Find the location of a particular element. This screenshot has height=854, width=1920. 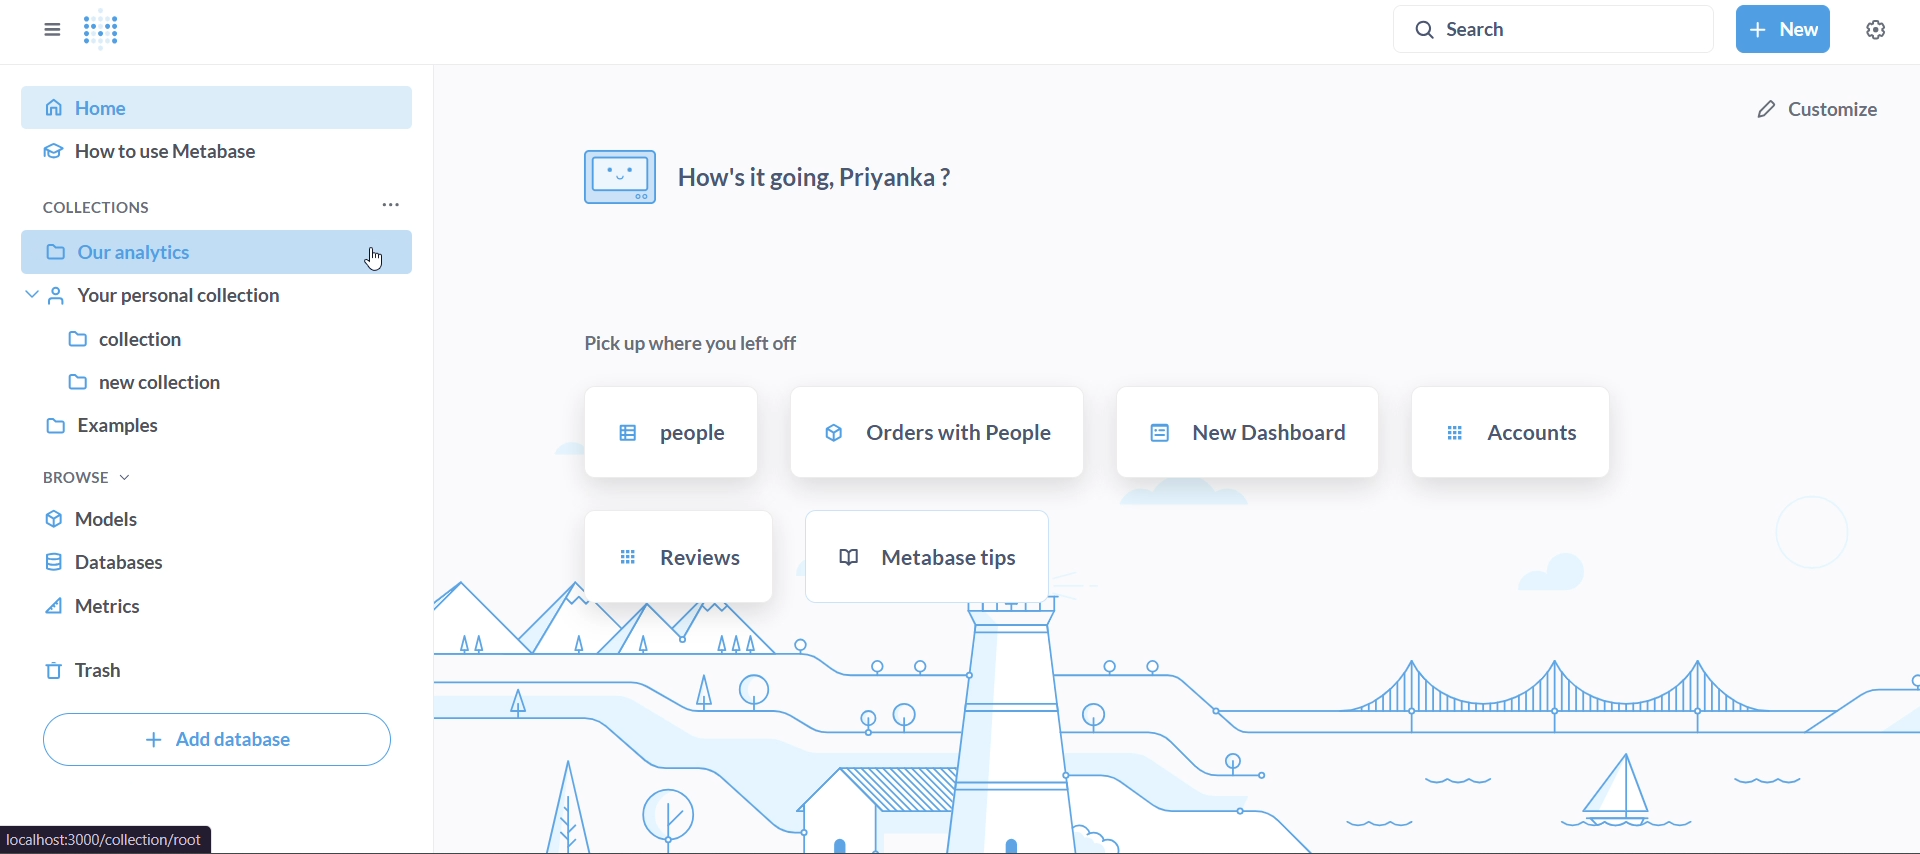

search is located at coordinates (1555, 30).